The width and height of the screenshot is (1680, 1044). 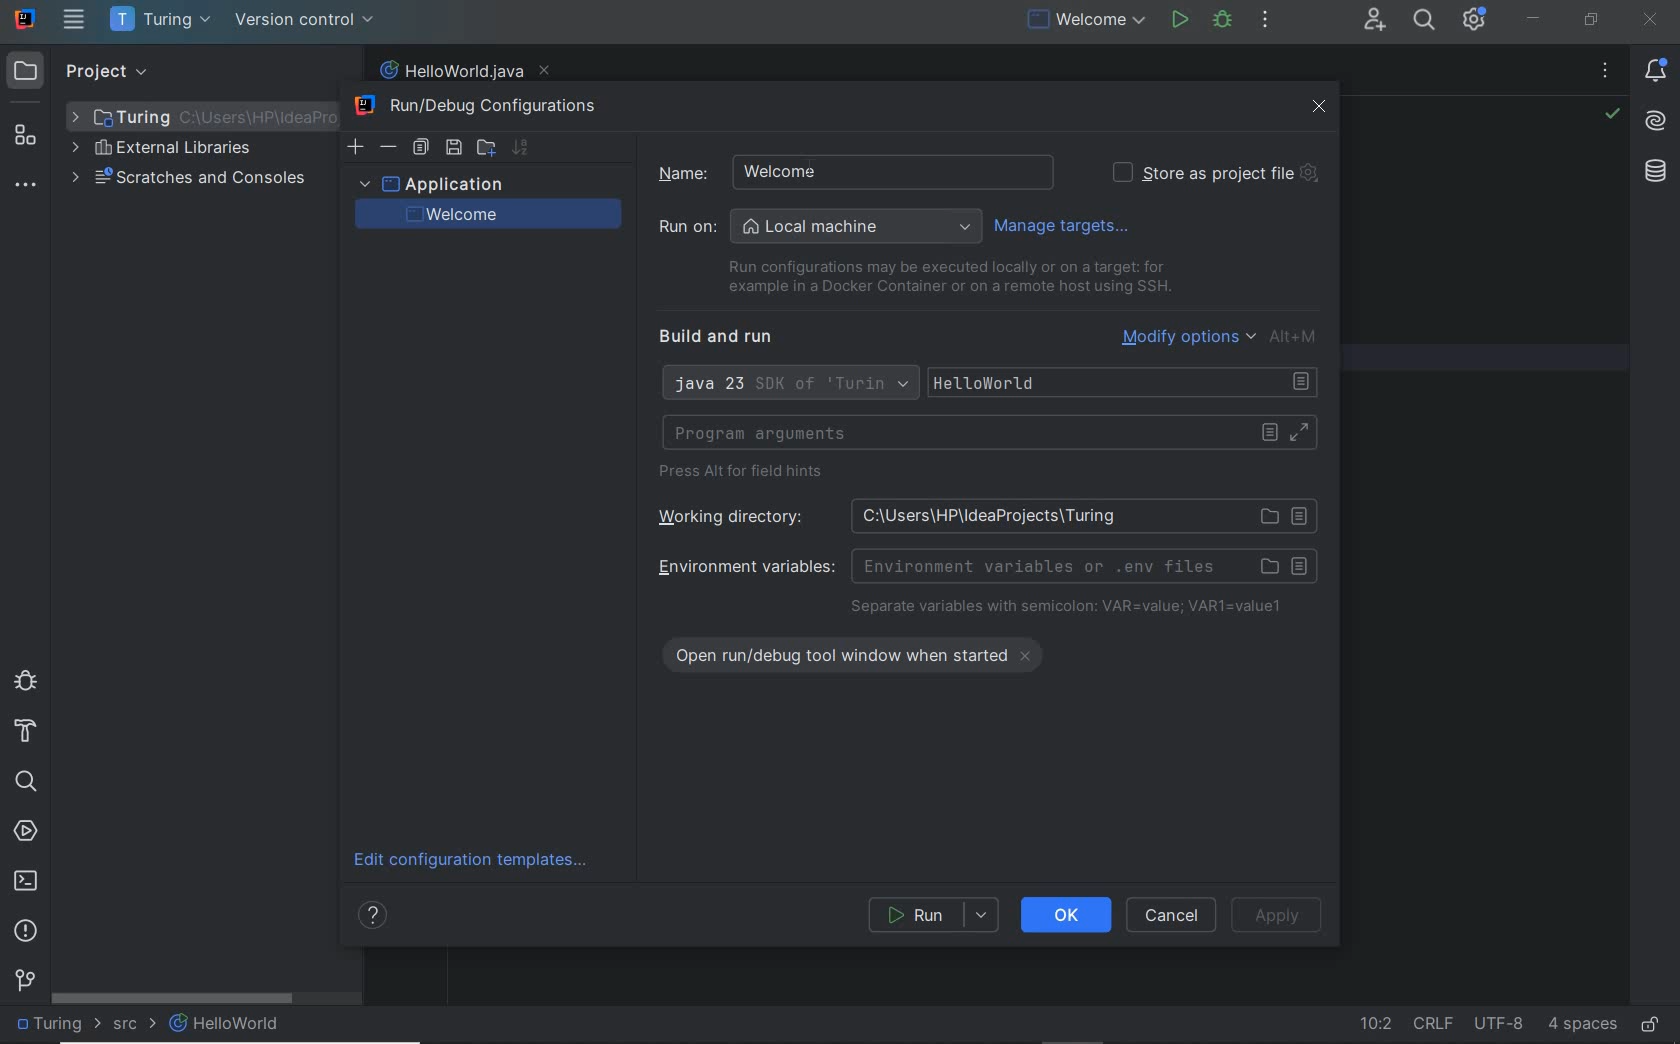 What do you see at coordinates (305, 20) in the screenshot?
I see `version control` at bounding box center [305, 20].